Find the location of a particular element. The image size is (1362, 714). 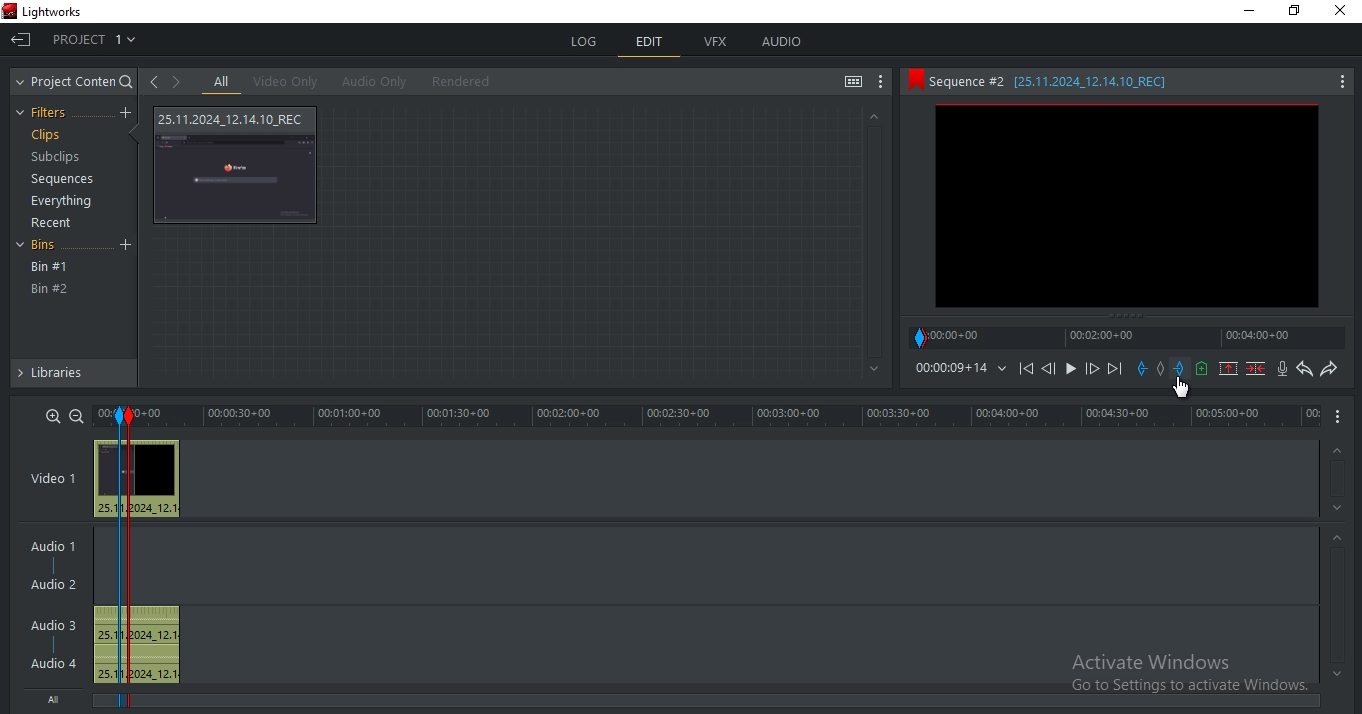

clip is located at coordinates (1126, 206).